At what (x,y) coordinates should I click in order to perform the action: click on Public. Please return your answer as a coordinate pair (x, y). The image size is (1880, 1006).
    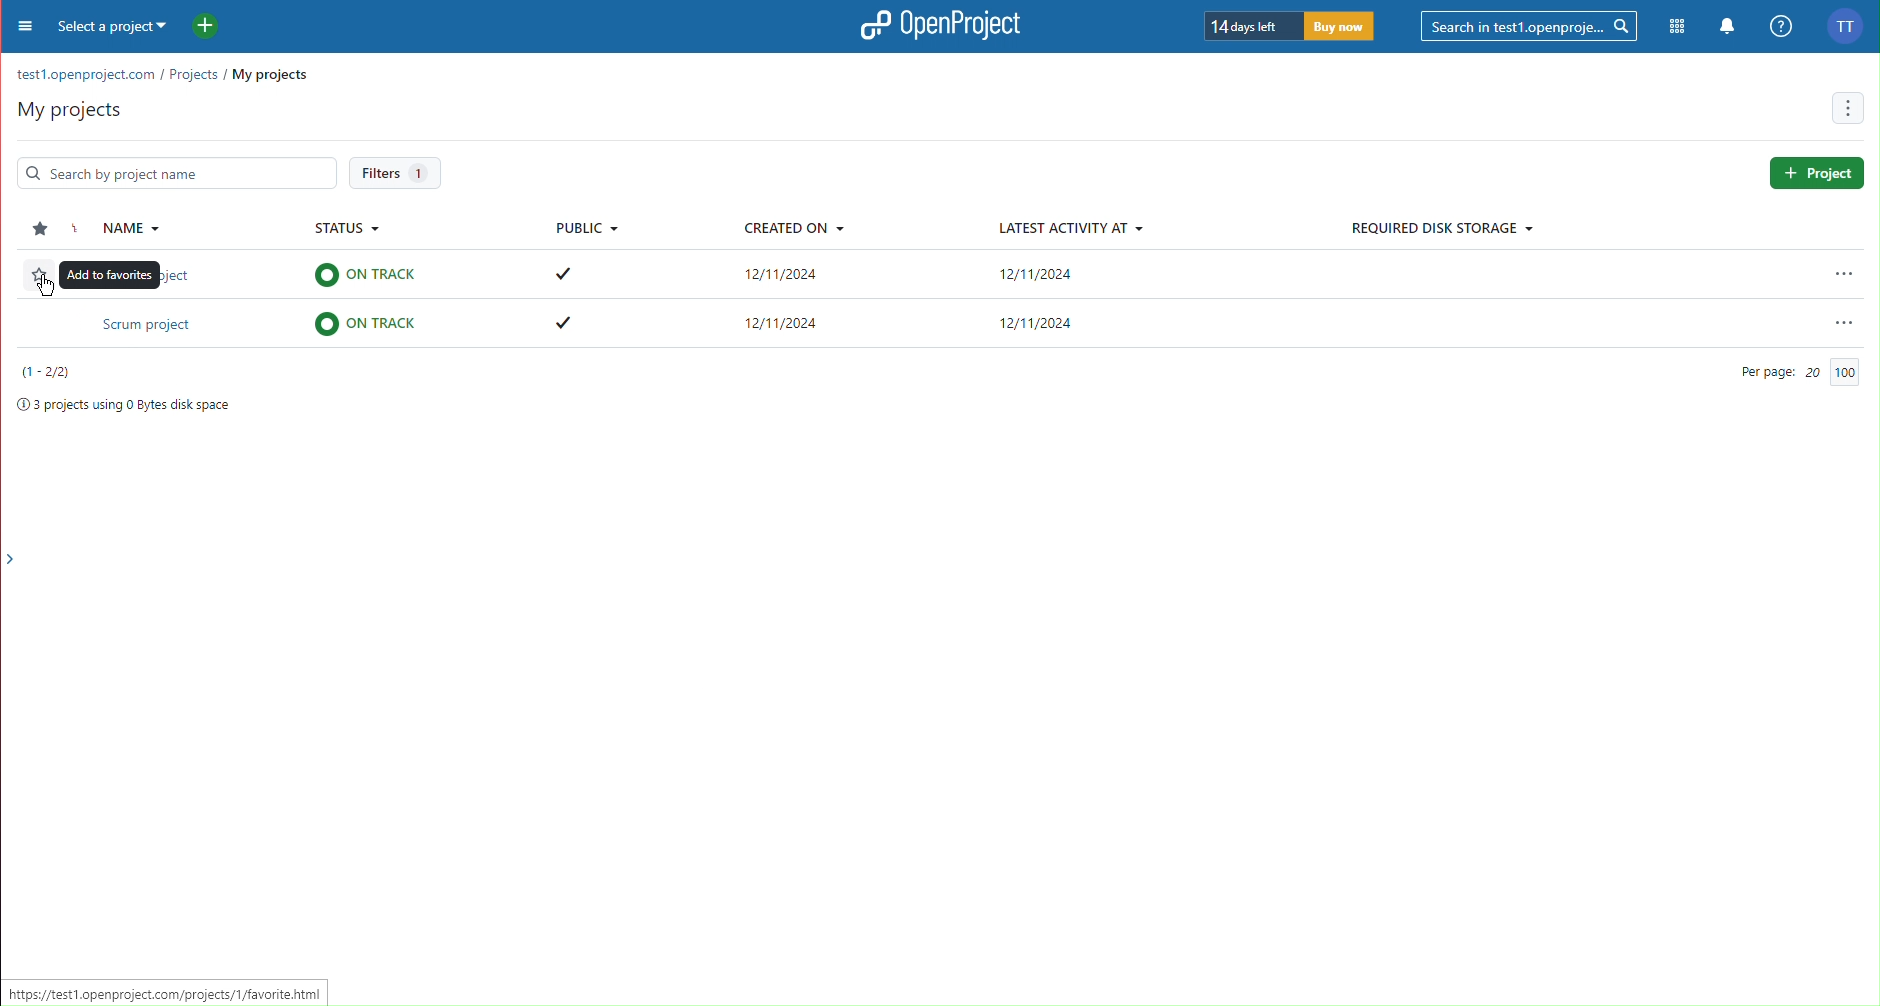
    Looking at the image, I should click on (586, 229).